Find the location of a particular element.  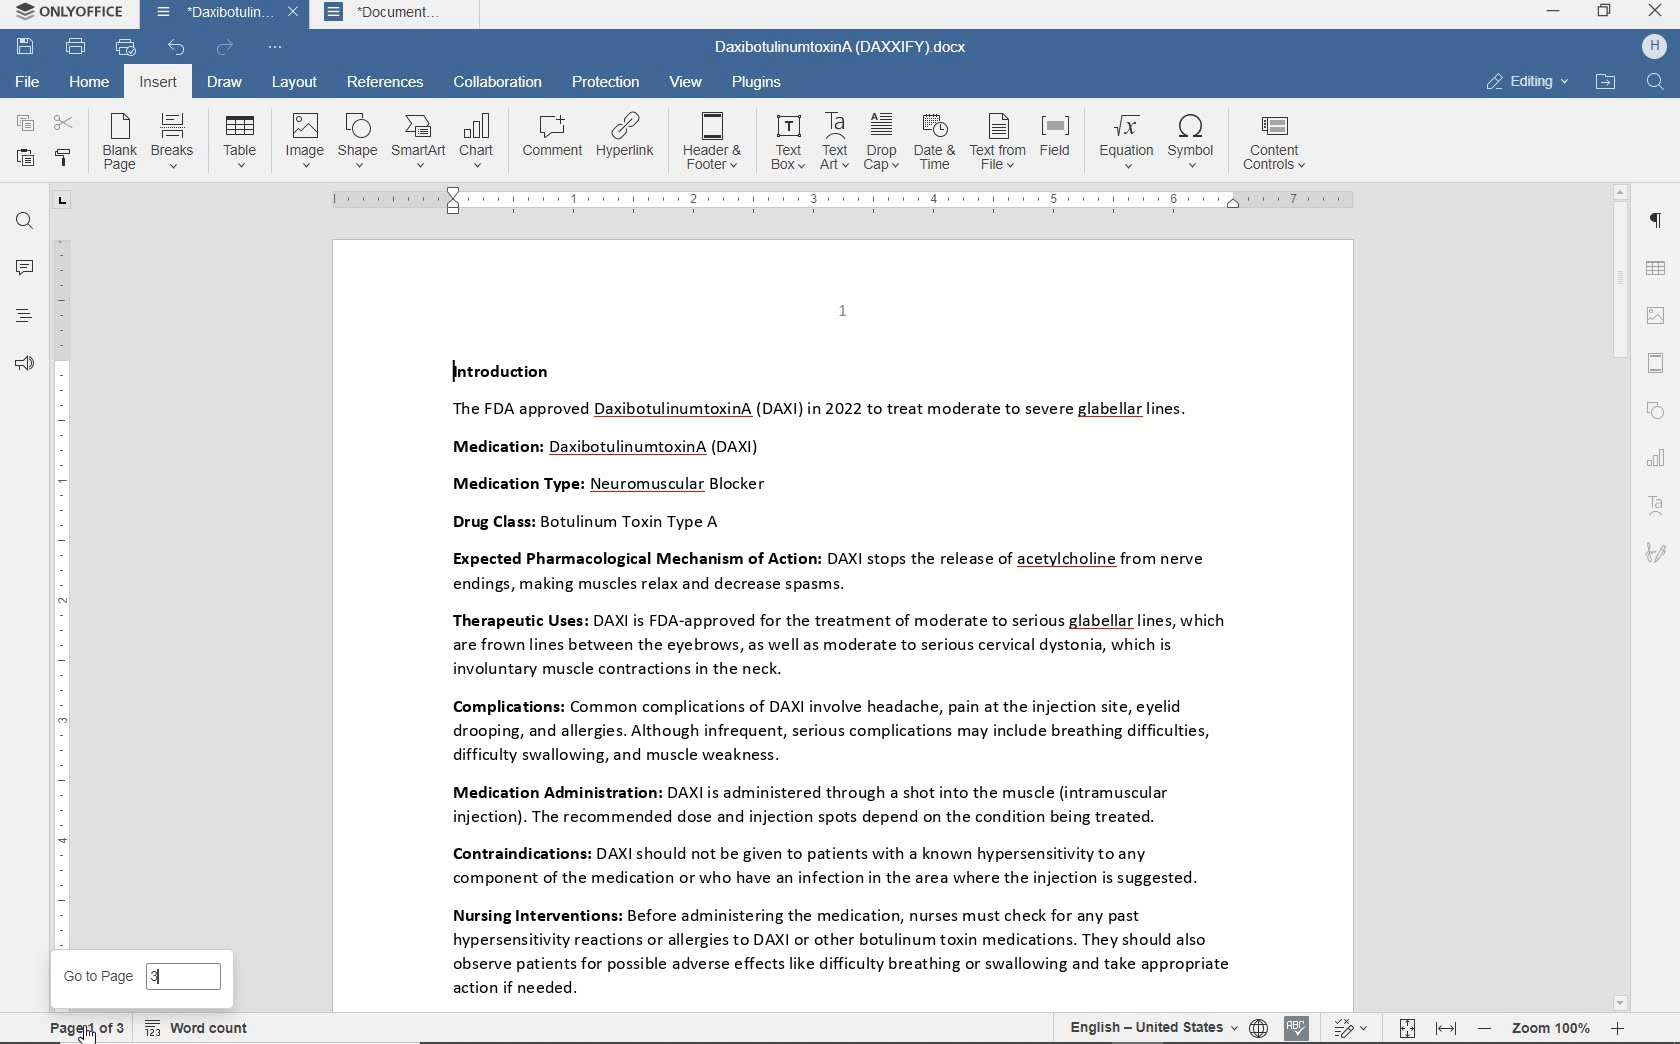

redo is located at coordinates (225, 47).